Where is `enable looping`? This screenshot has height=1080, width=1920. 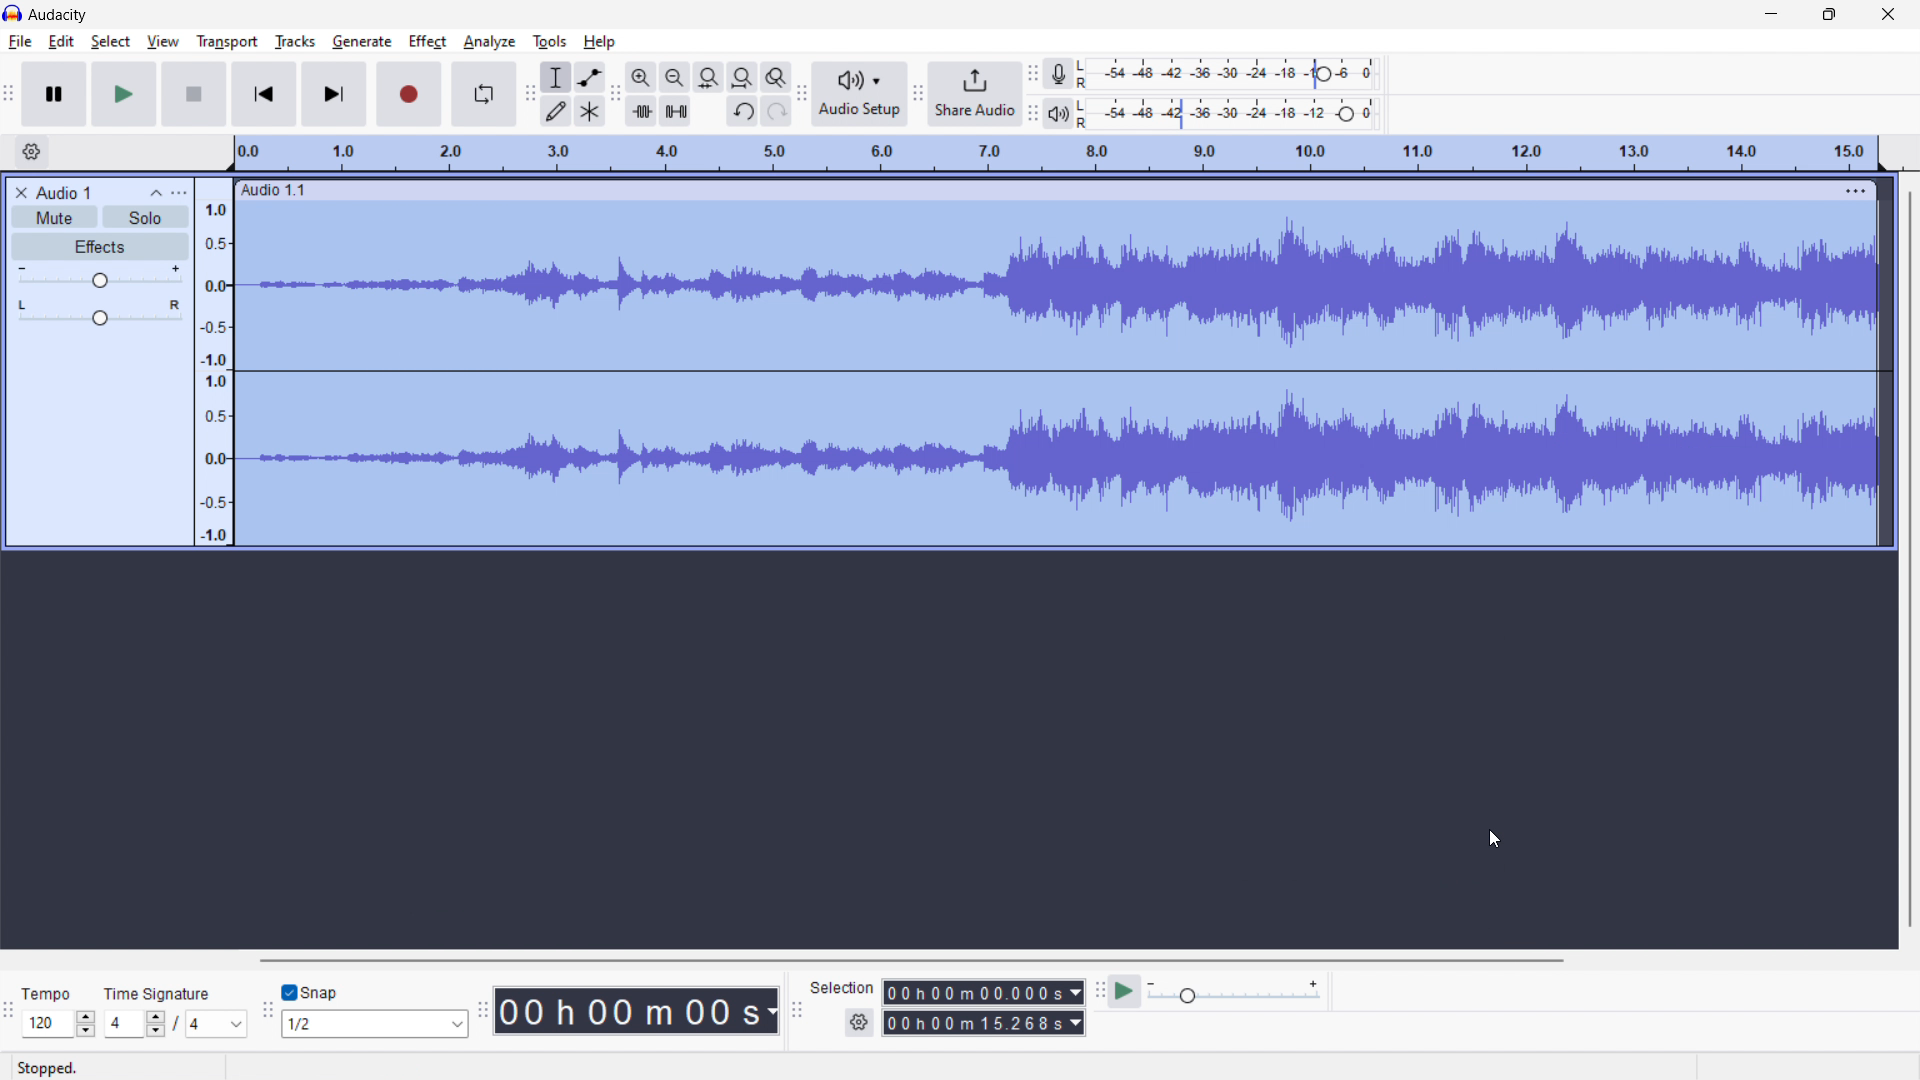
enable looping is located at coordinates (484, 94).